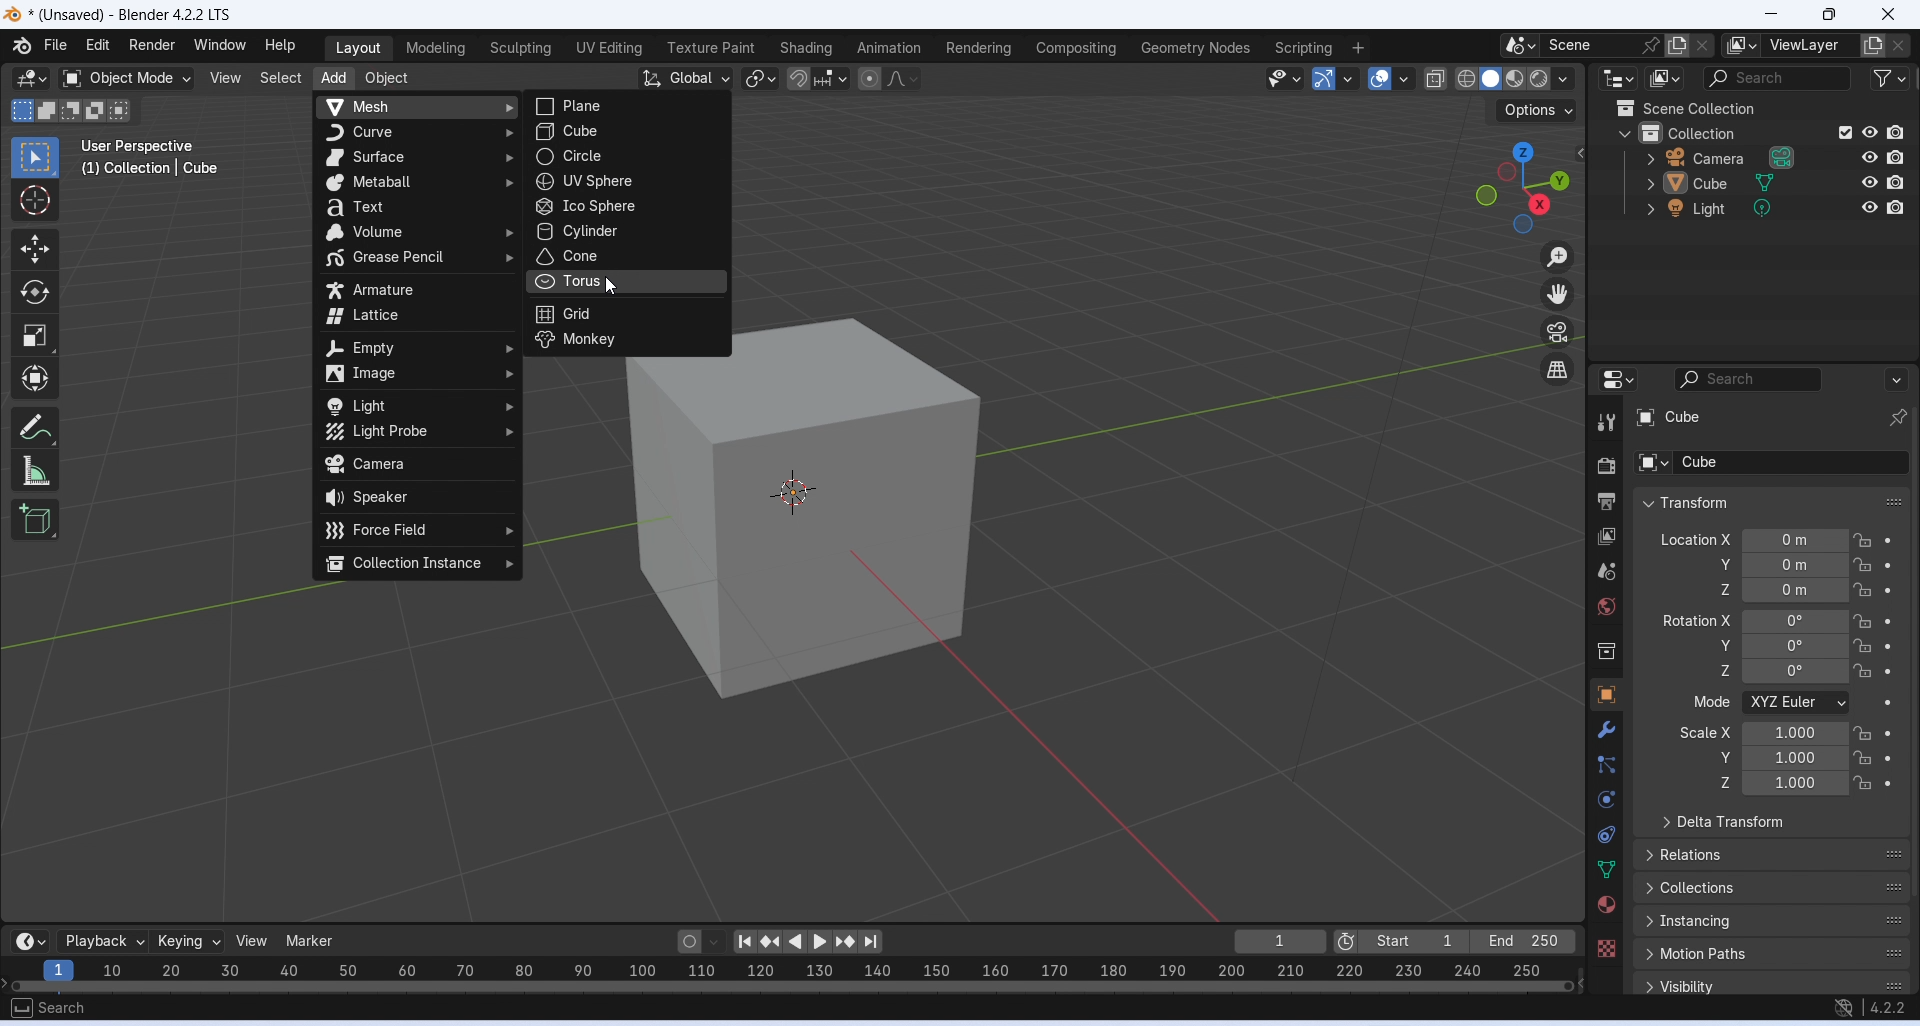  Describe the element at coordinates (1820, 672) in the screenshot. I see `Rotation Z` at that location.